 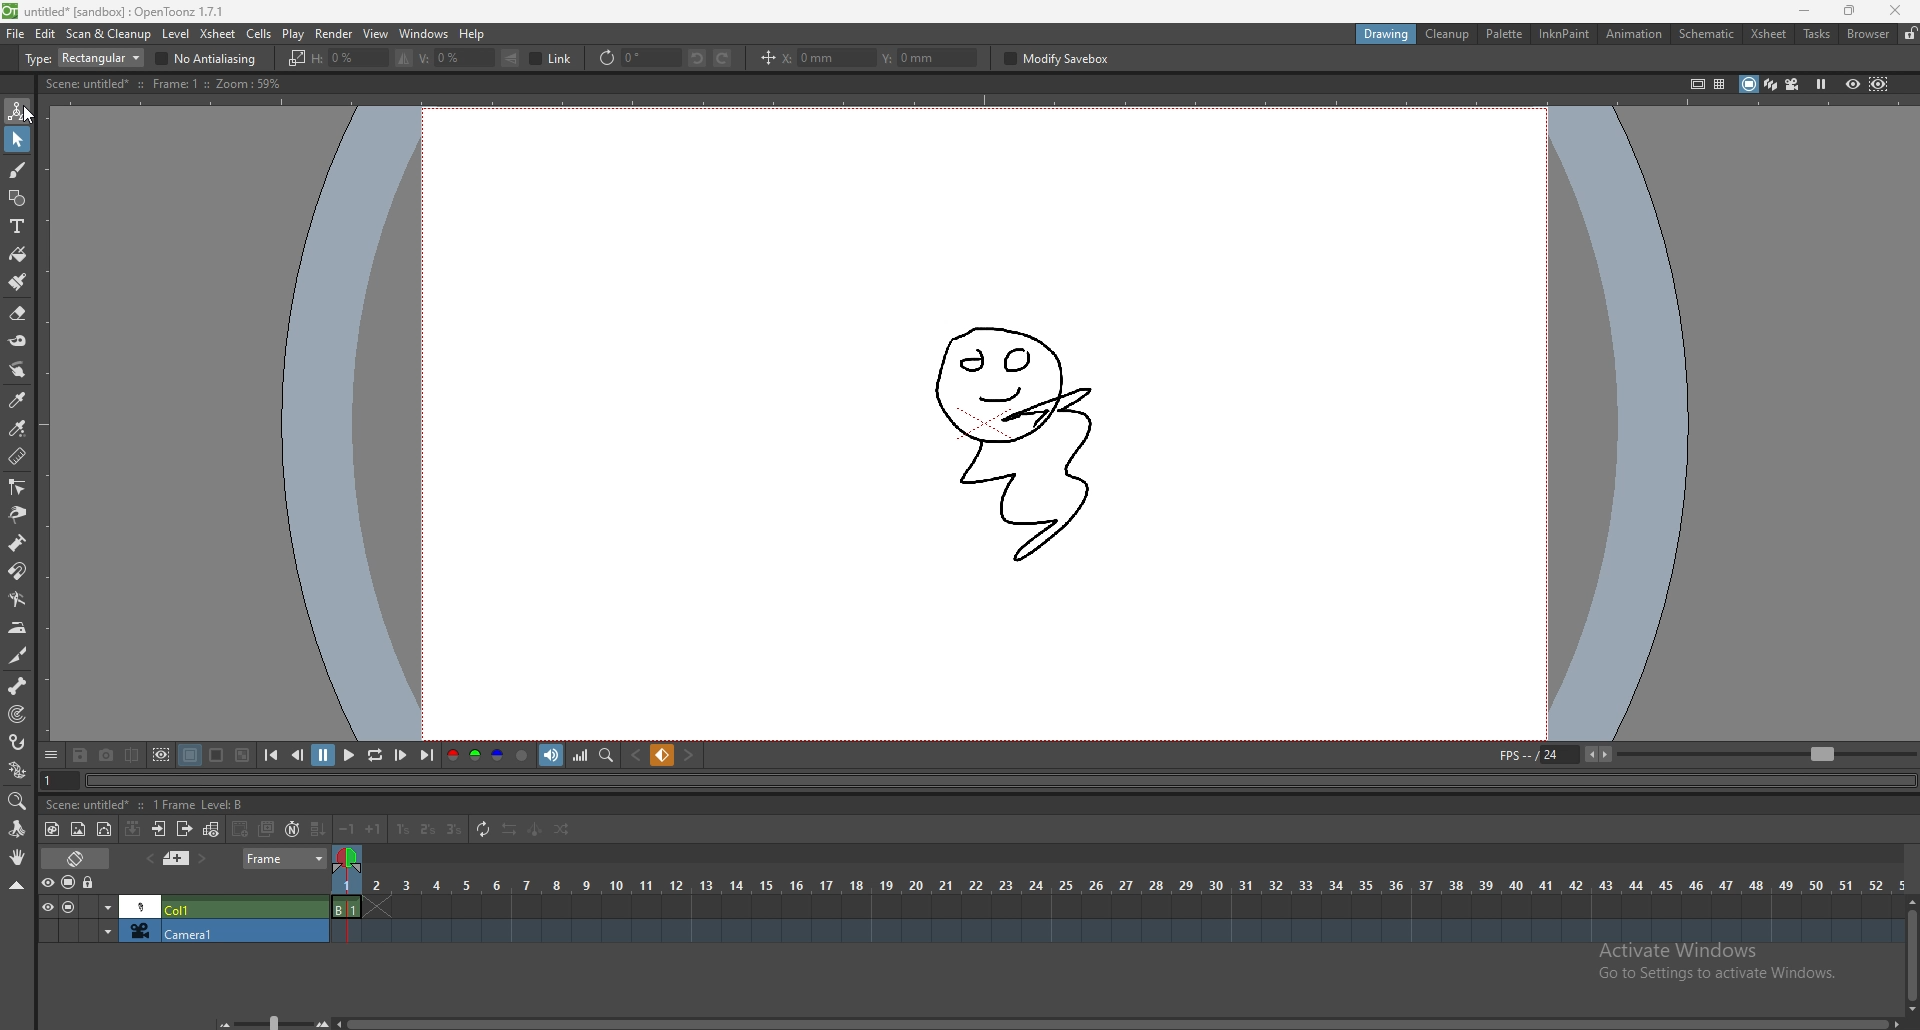 What do you see at coordinates (347, 756) in the screenshot?
I see `play` at bounding box center [347, 756].